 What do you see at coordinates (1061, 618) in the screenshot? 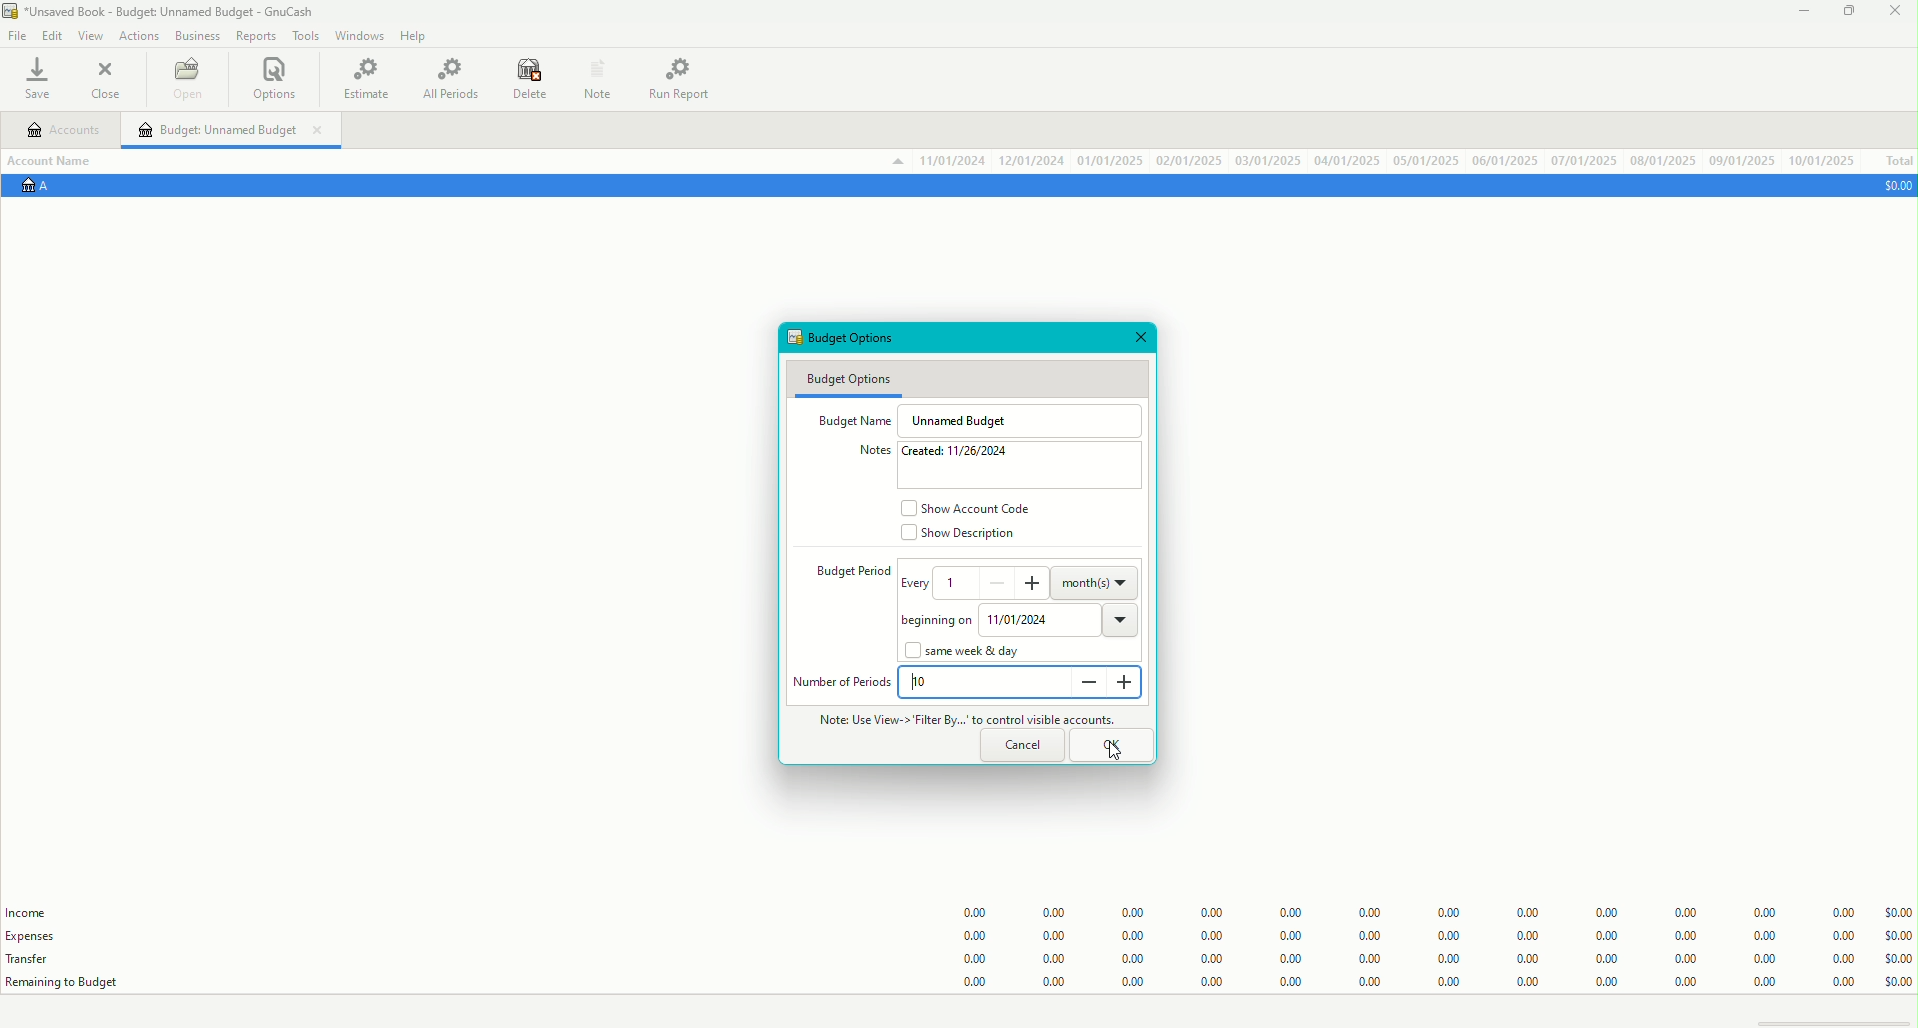
I see `11/01/2024` at bounding box center [1061, 618].